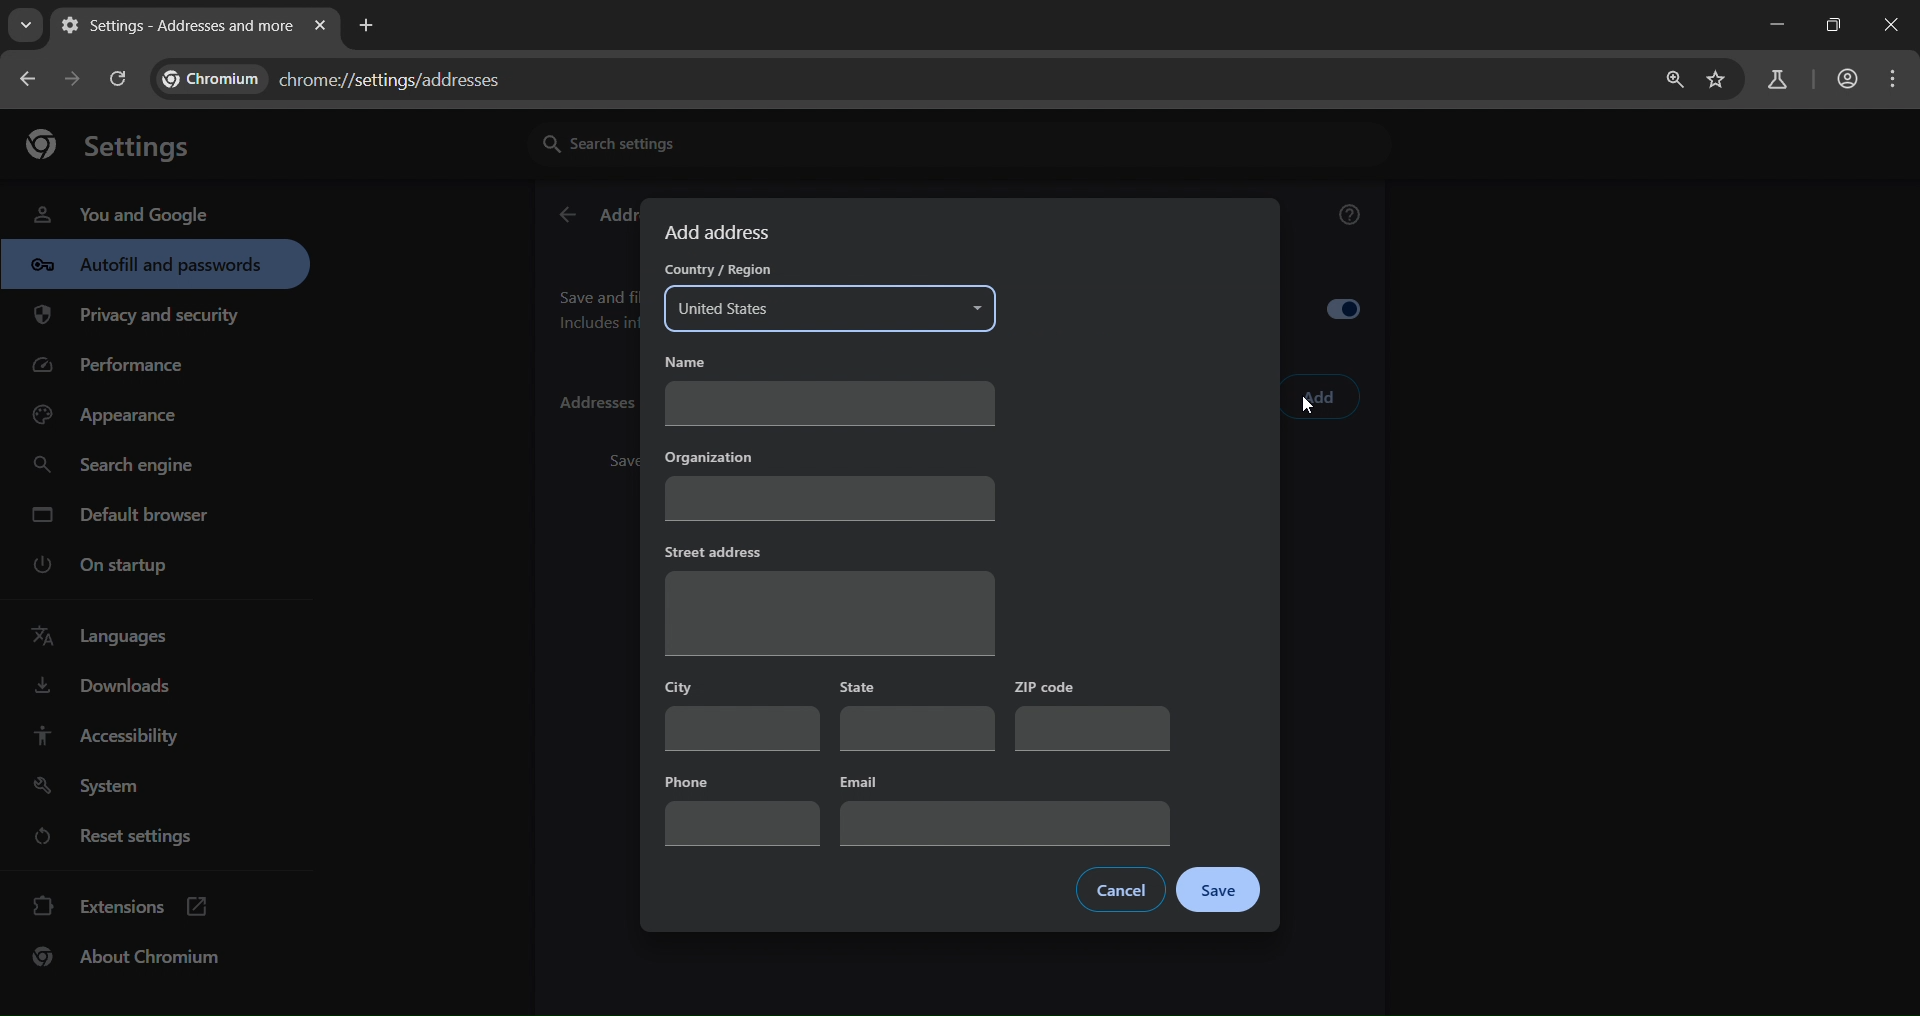  What do you see at coordinates (121, 904) in the screenshot?
I see `extensions` at bounding box center [121, 904].